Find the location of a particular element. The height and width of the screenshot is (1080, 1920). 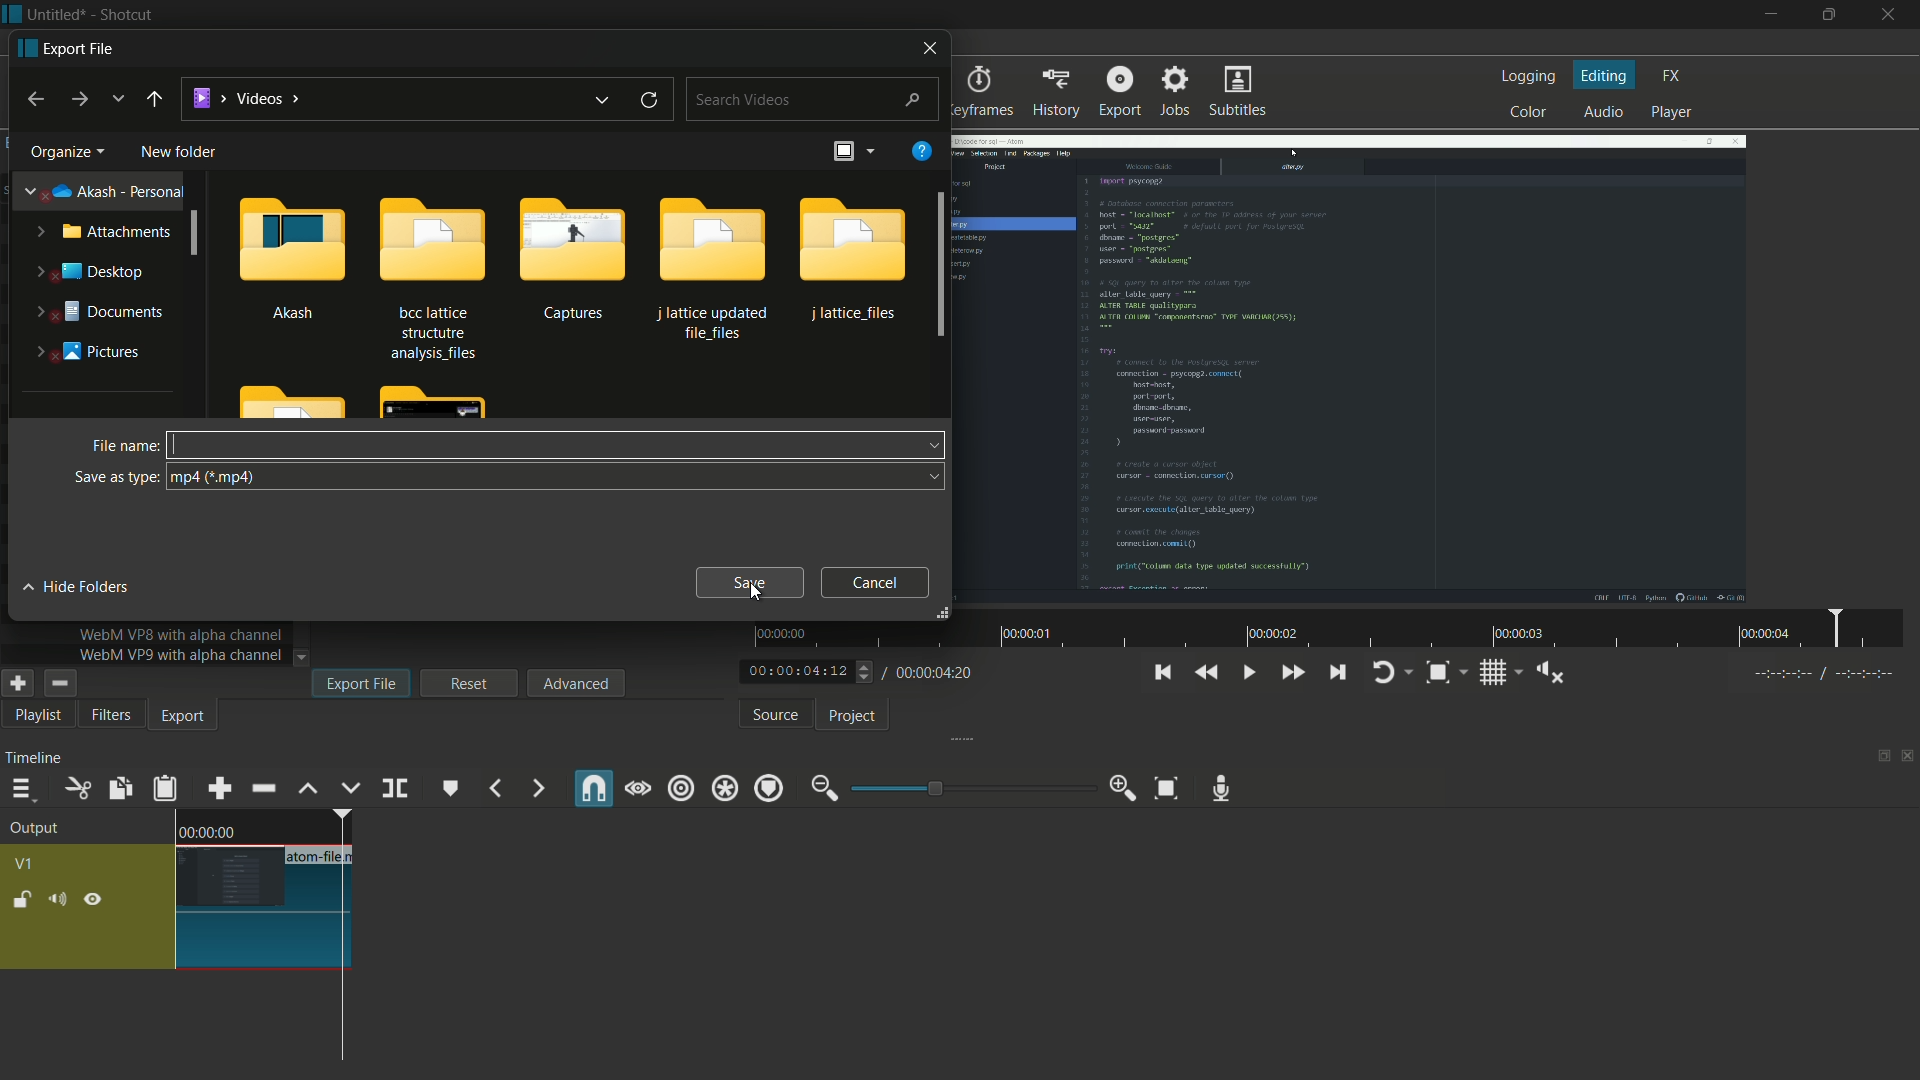

output is located at coordinates (40, 829).